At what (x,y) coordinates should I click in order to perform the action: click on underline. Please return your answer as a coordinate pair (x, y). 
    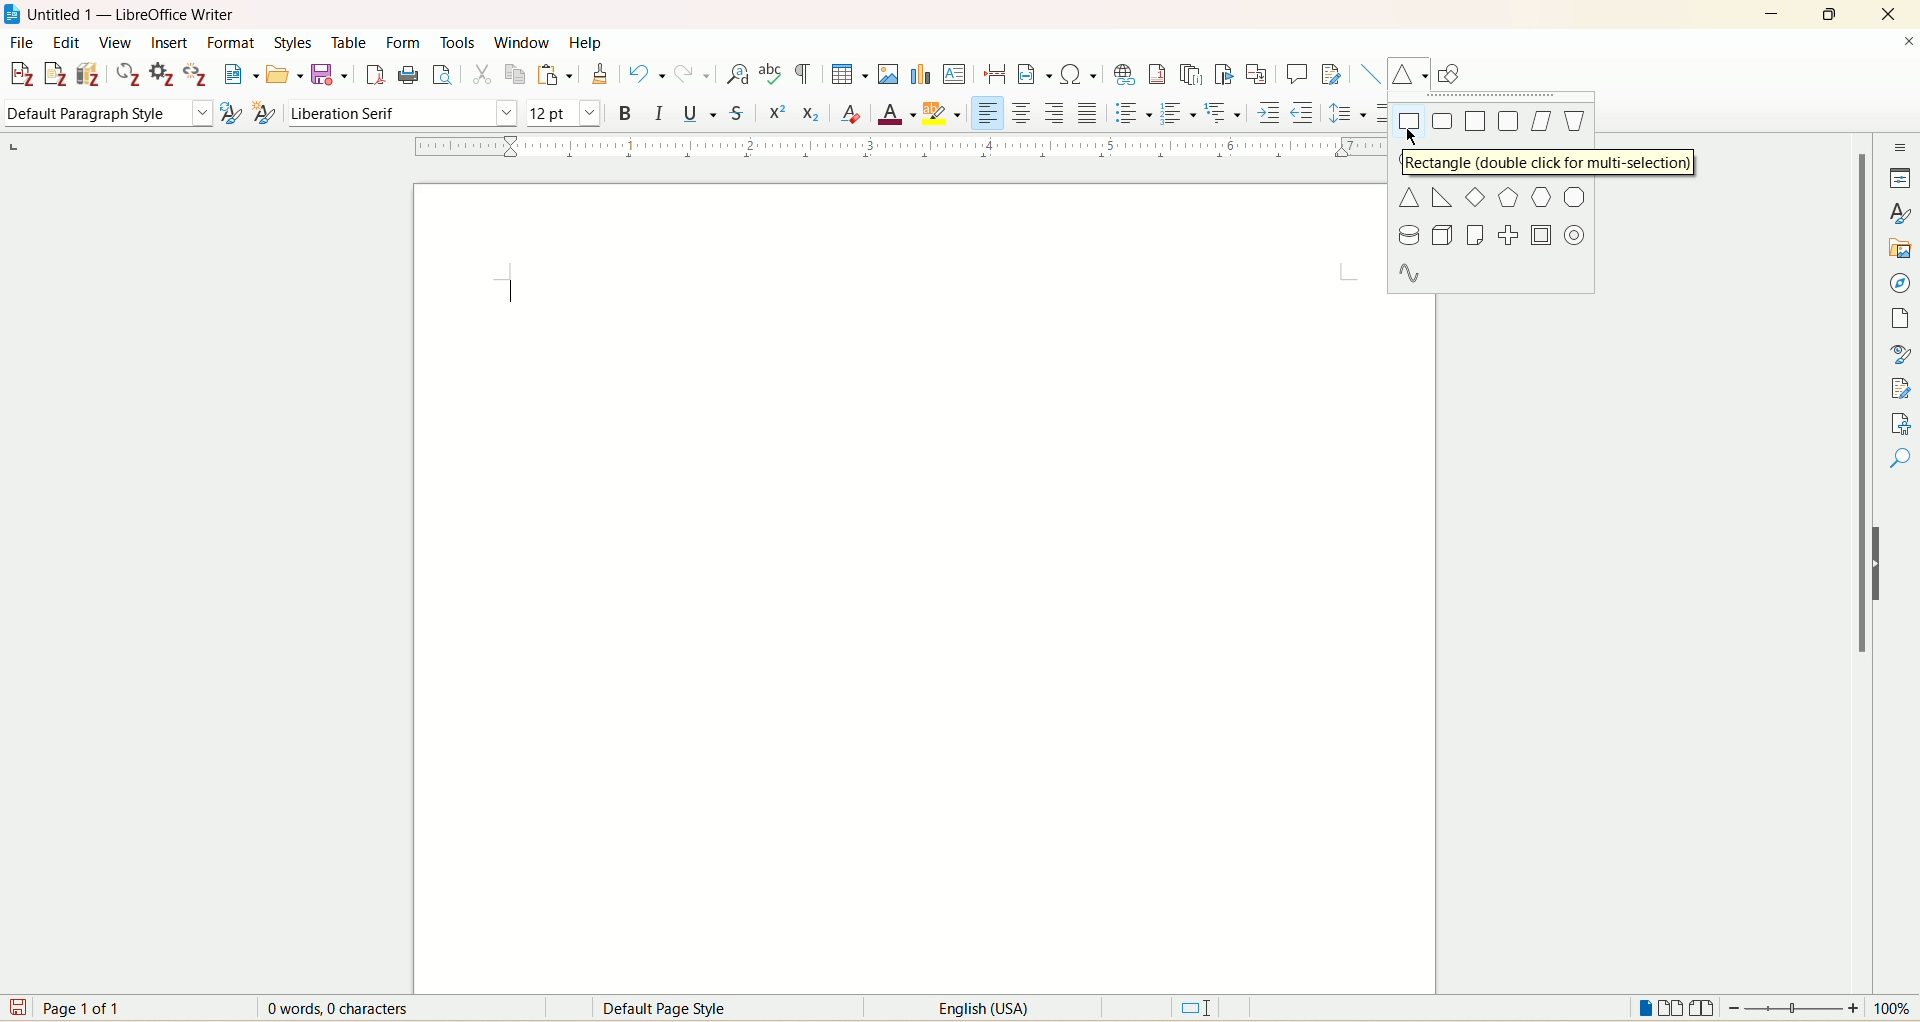
    Looking at the image, I should click on (697, 111).